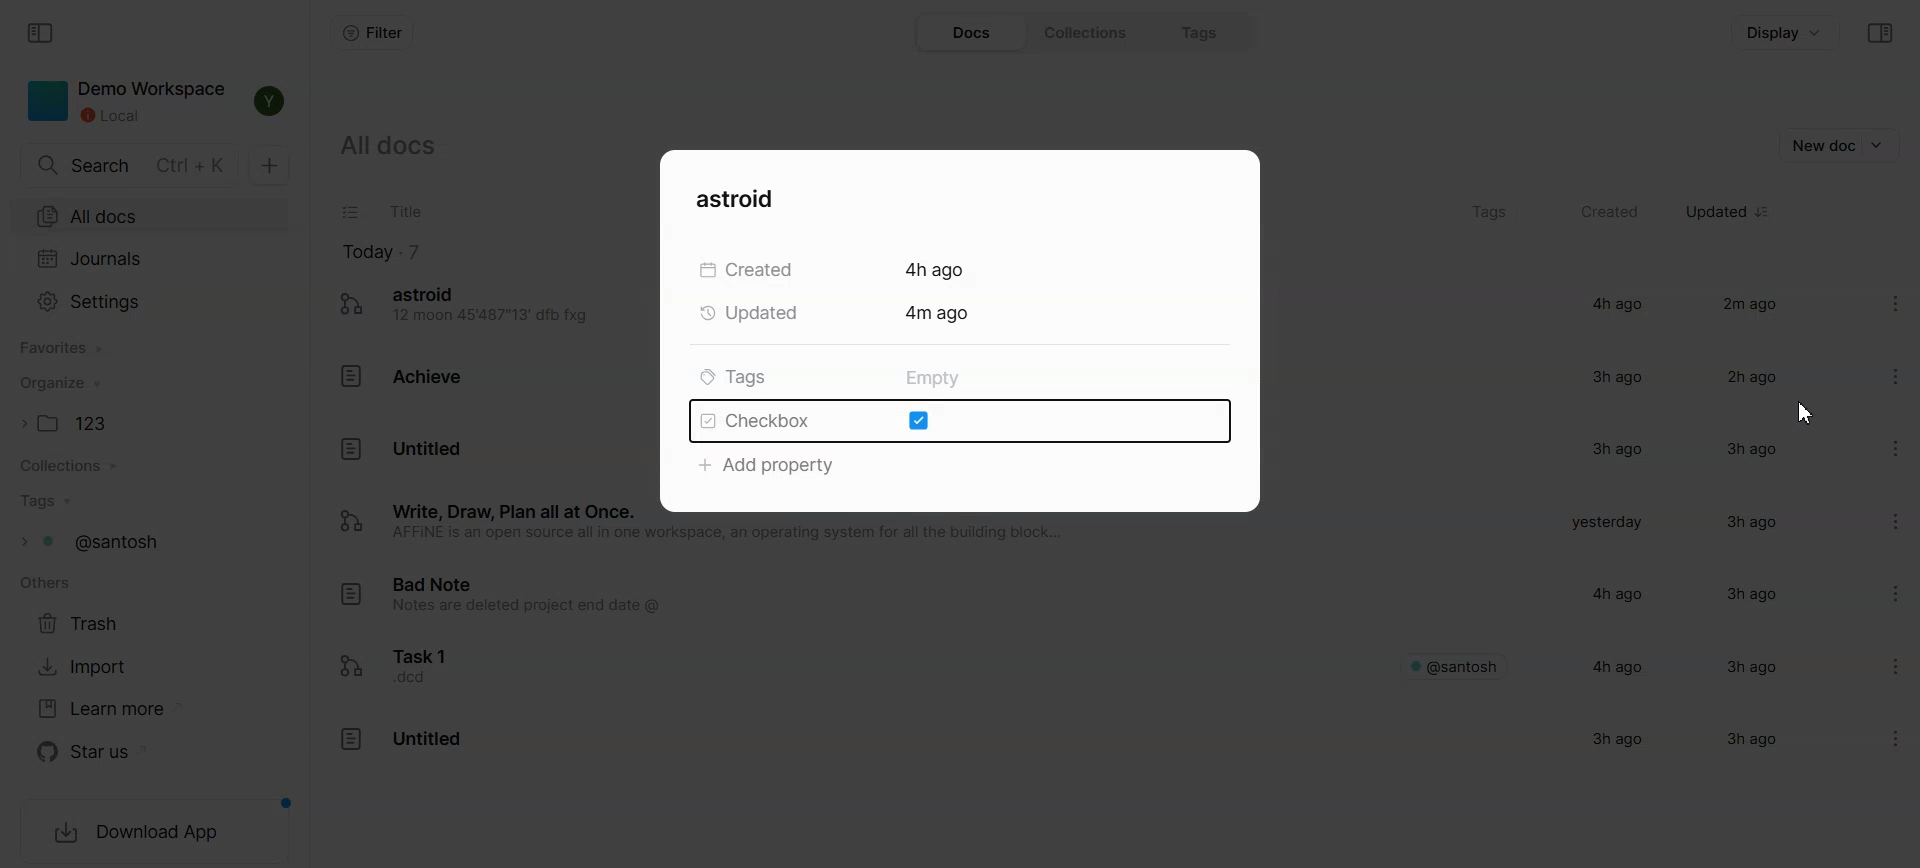 The image size is (1920, 868). What do you see at coordinates (1202, 33) in the screenshot?
I see `Tags` at bounding box center [1202, 33].